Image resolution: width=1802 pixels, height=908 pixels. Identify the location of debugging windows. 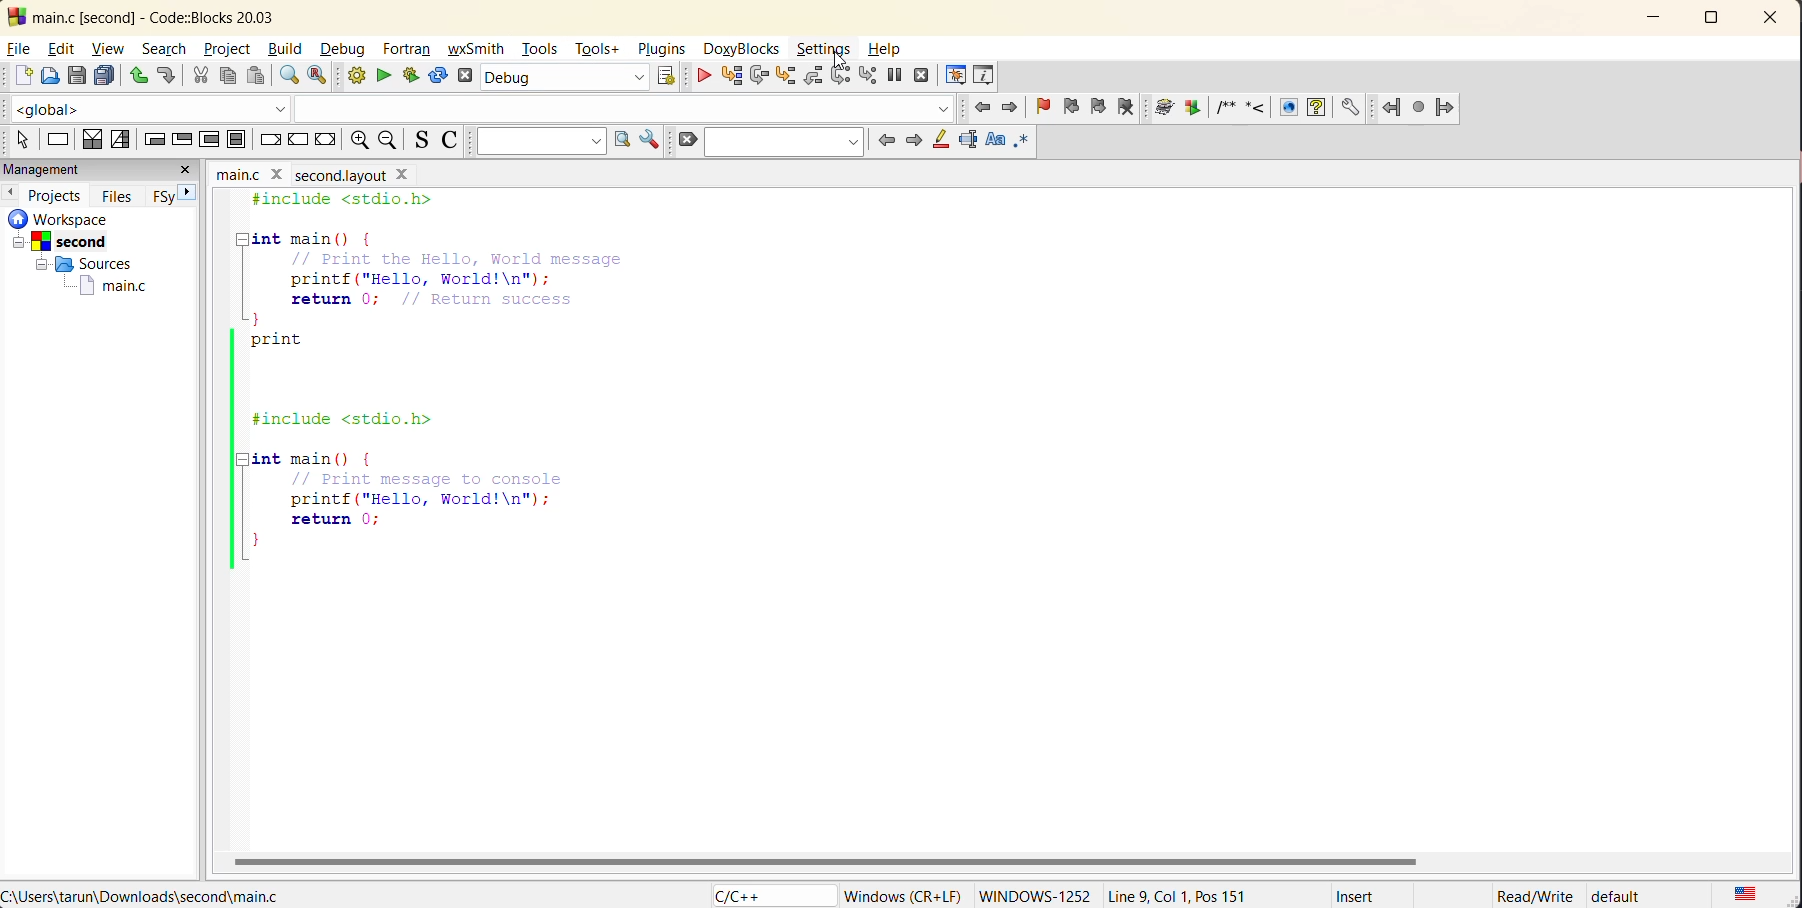
(954, 76).